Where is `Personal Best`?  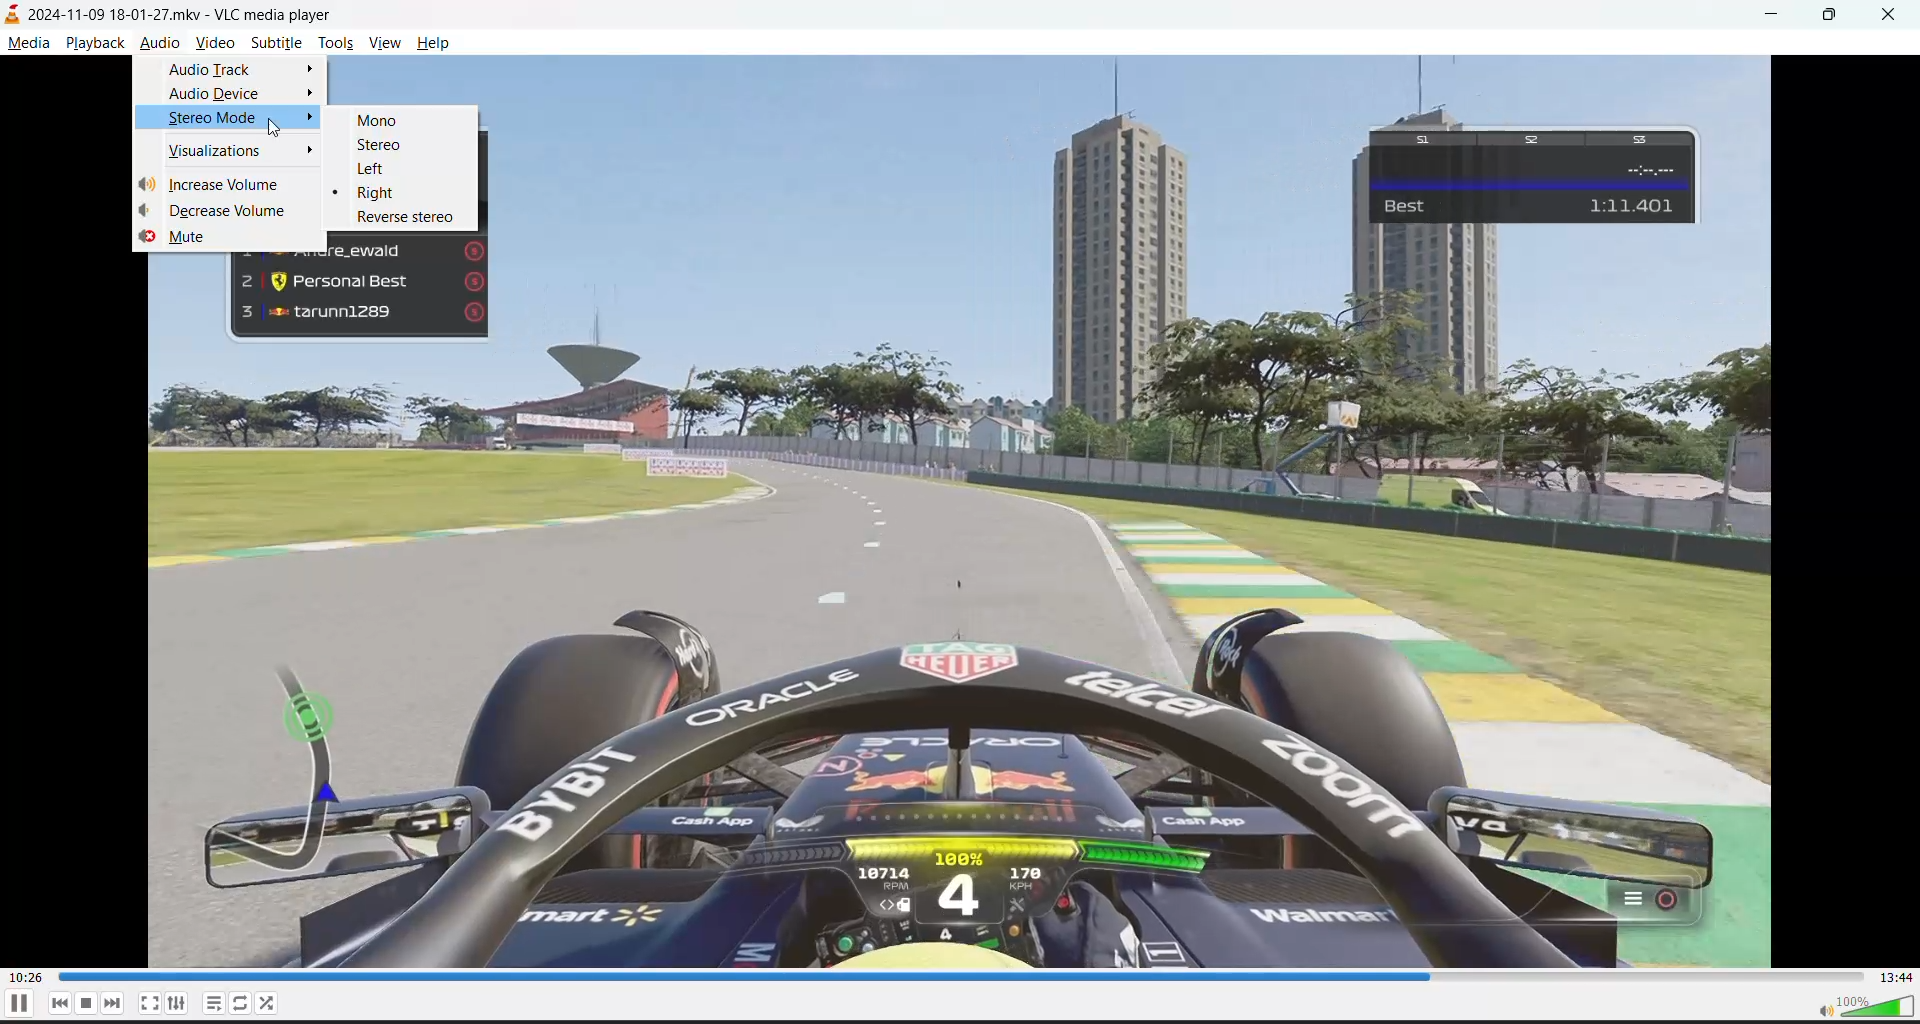
Personal Best is located at coordinates (361, 279).